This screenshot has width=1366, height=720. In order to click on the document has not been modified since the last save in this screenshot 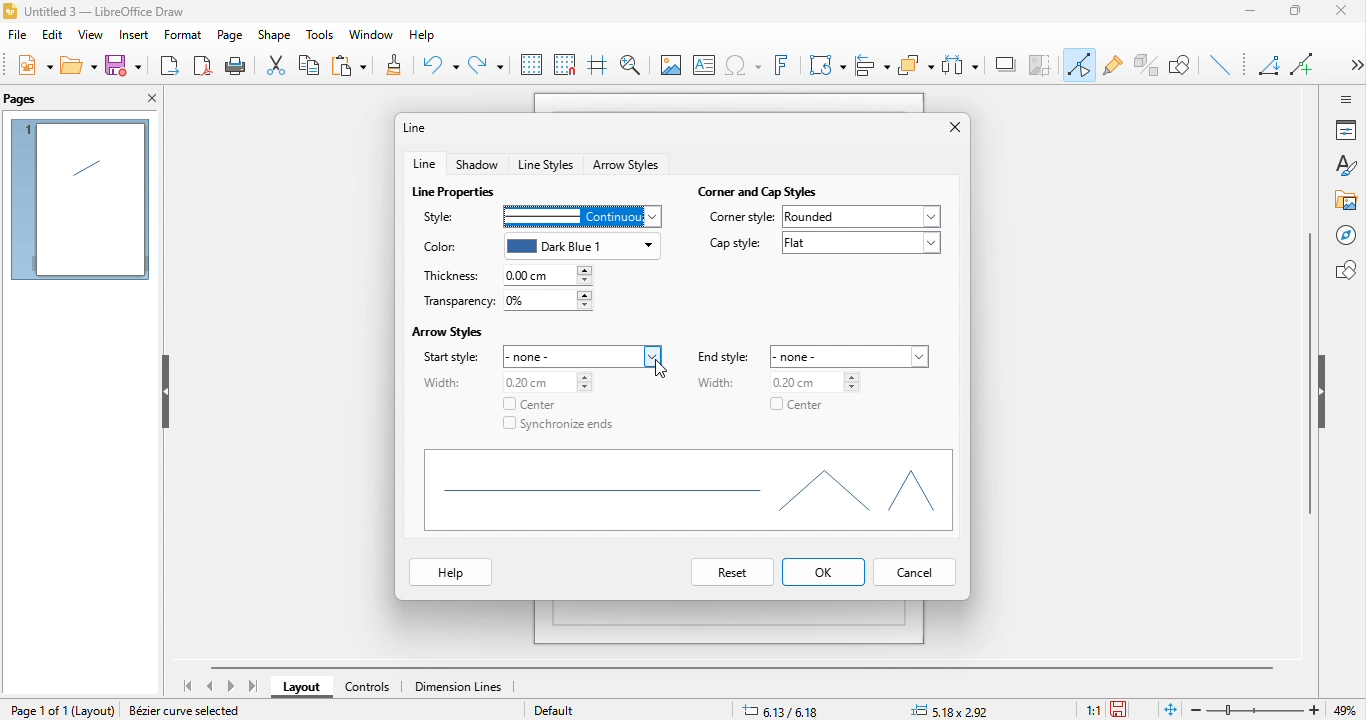, I will do `click(1127, 709)`.